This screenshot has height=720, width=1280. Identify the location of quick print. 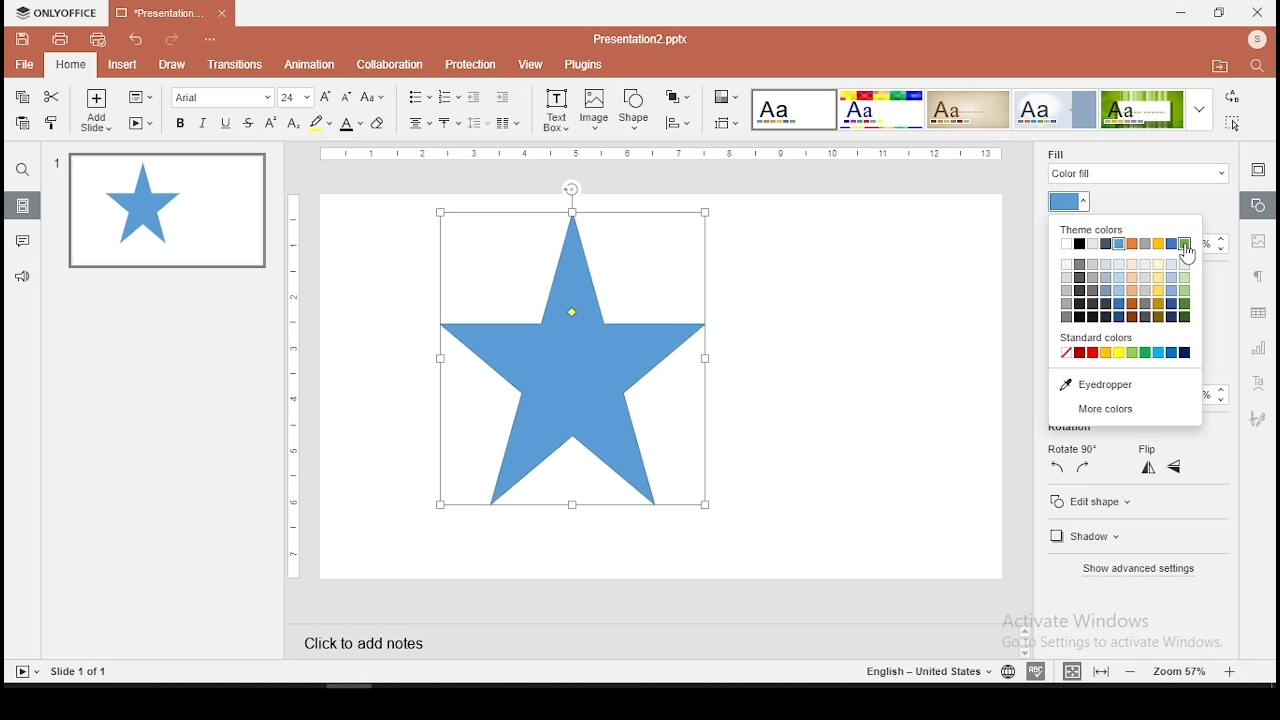
(97, 39).